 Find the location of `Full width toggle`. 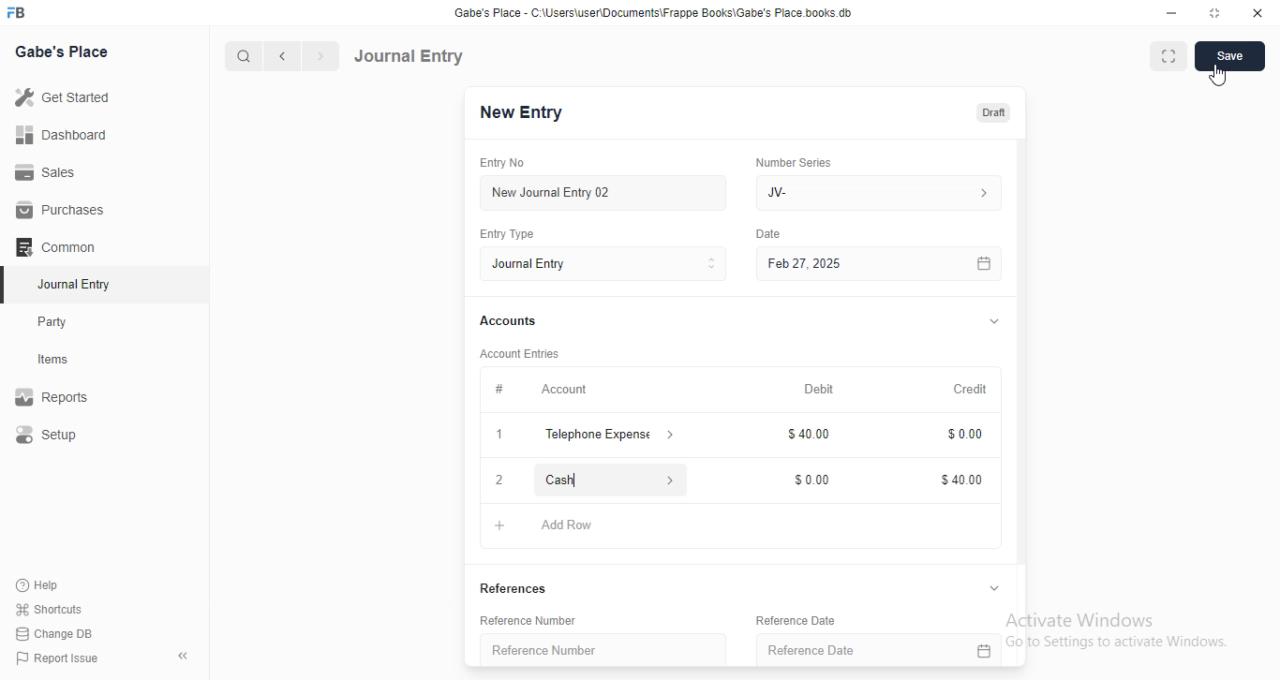

Full width toggle is located at coordinates (1167, 57).